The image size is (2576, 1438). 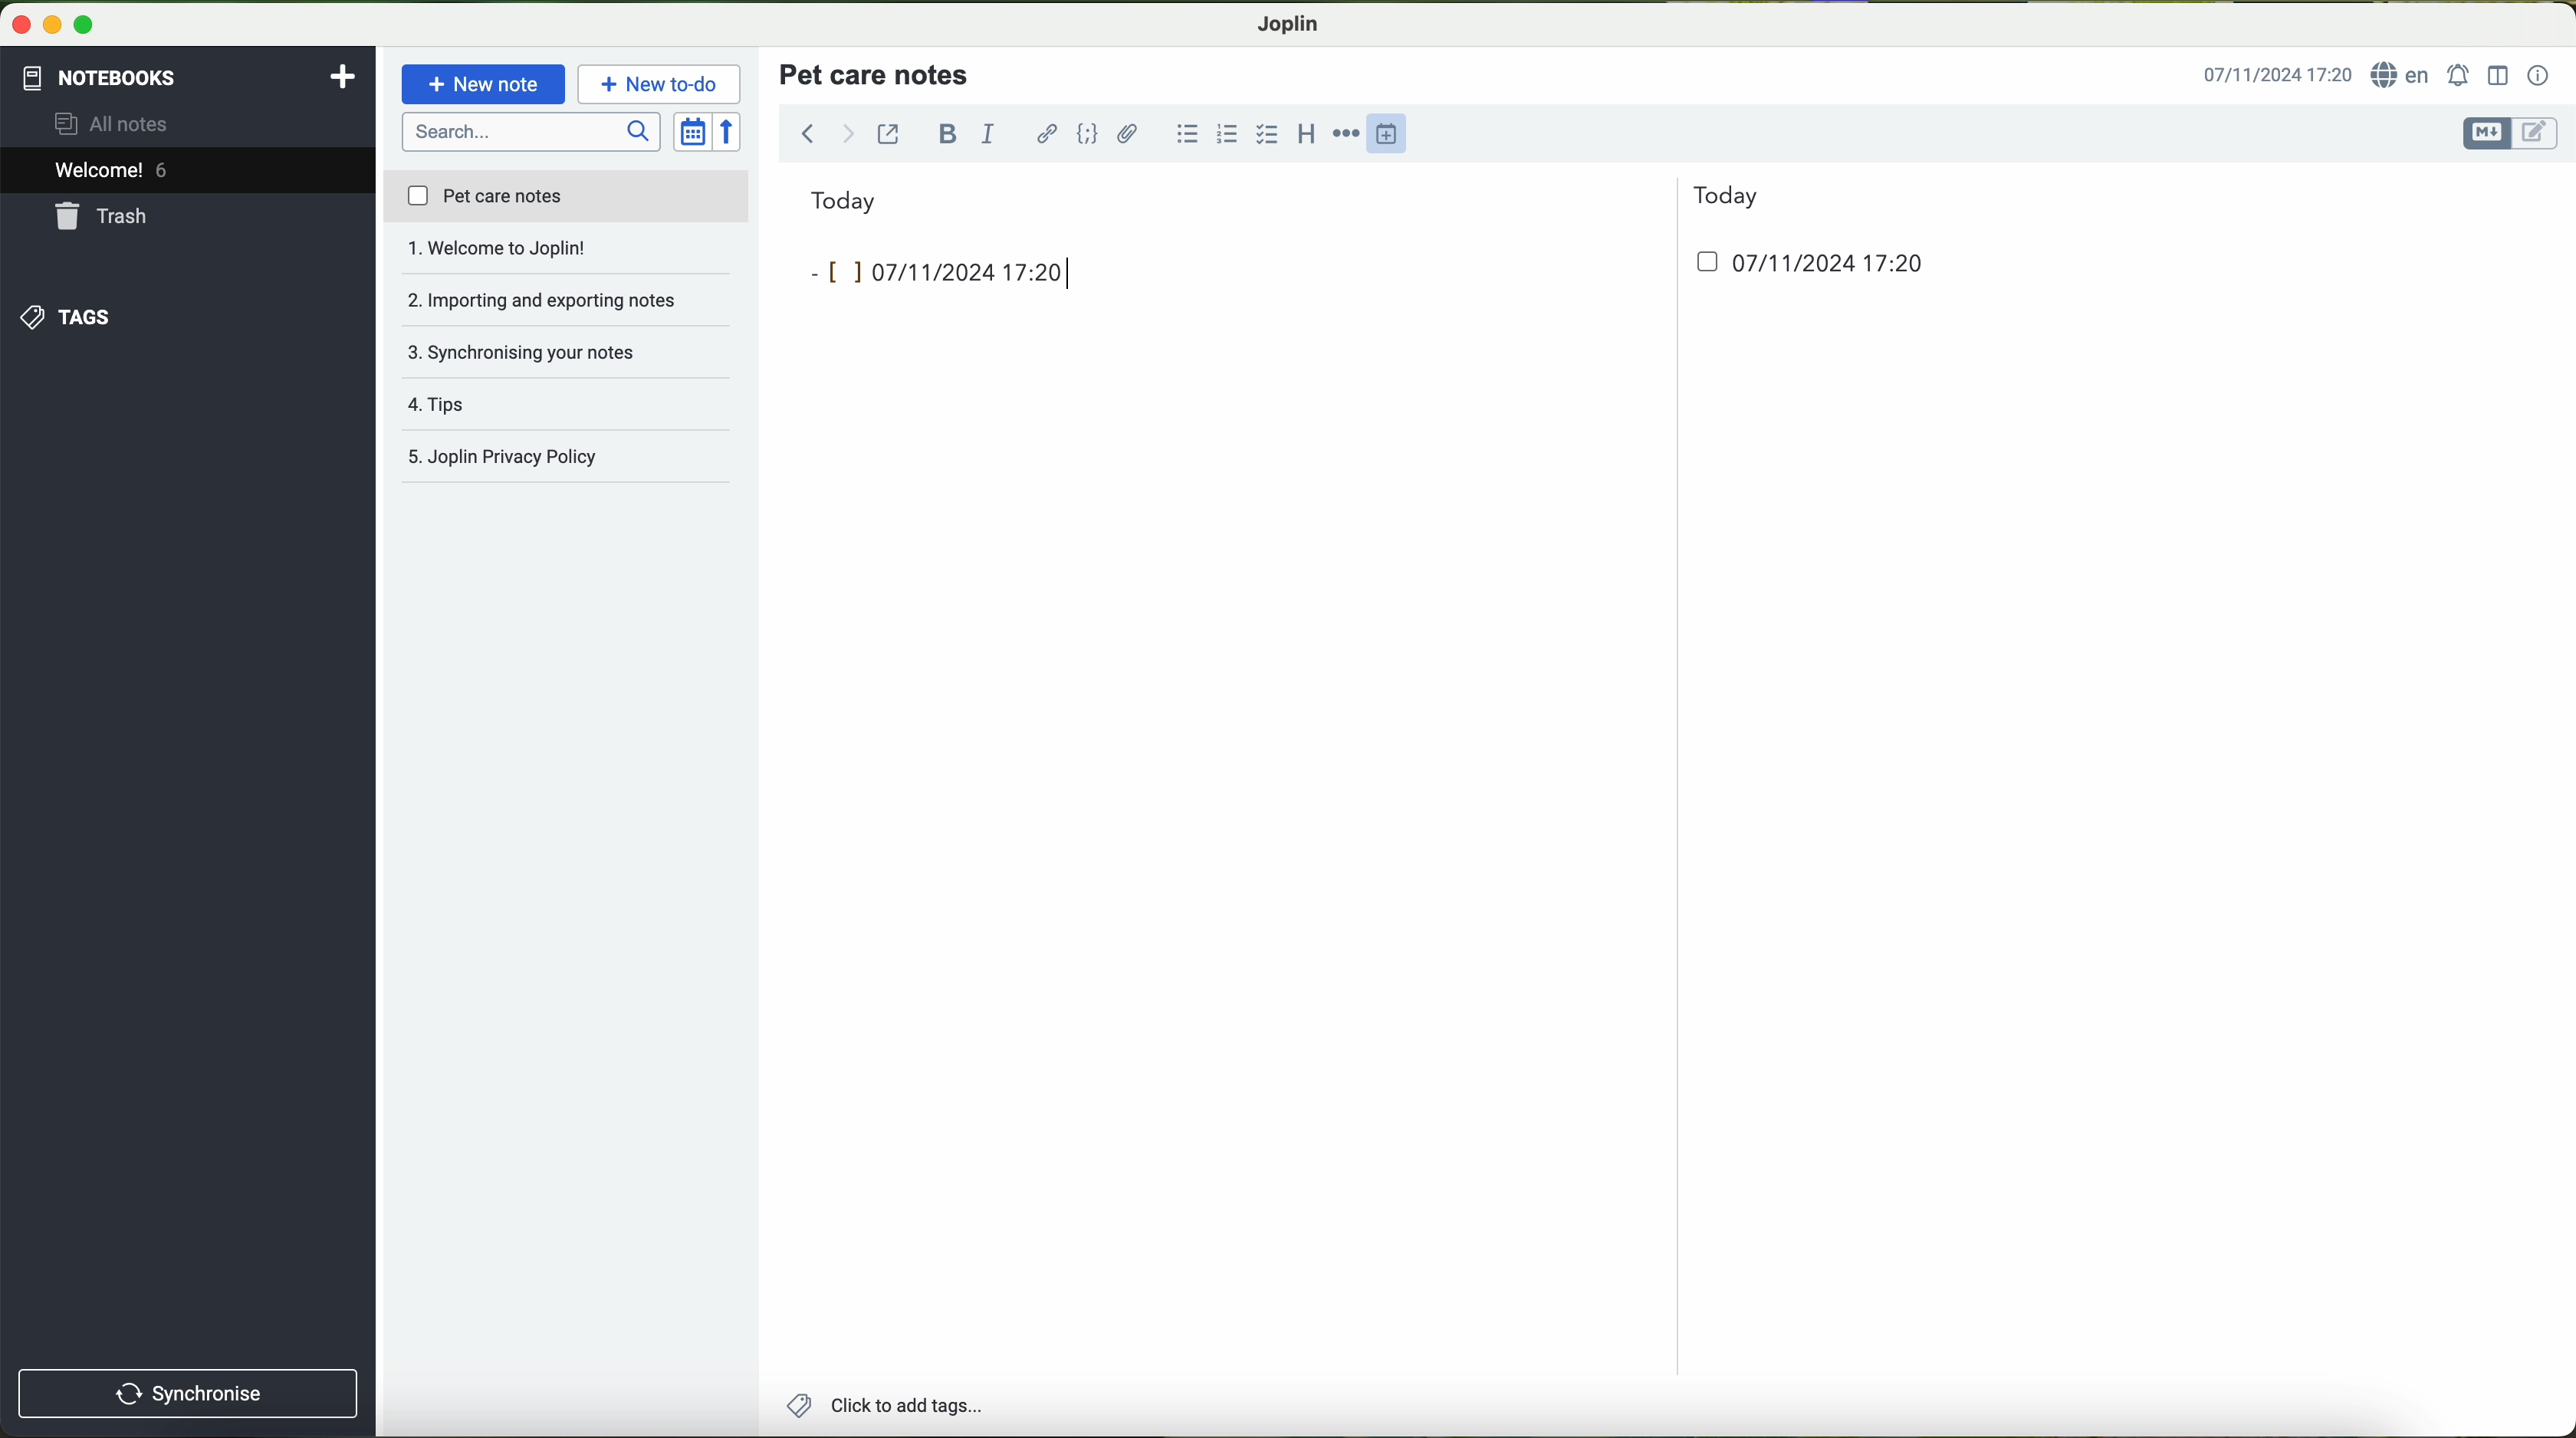 What do you see at coordinates (1396, 132) in the screenshot?
I see `insert time` at bounding box center [1396, 132].